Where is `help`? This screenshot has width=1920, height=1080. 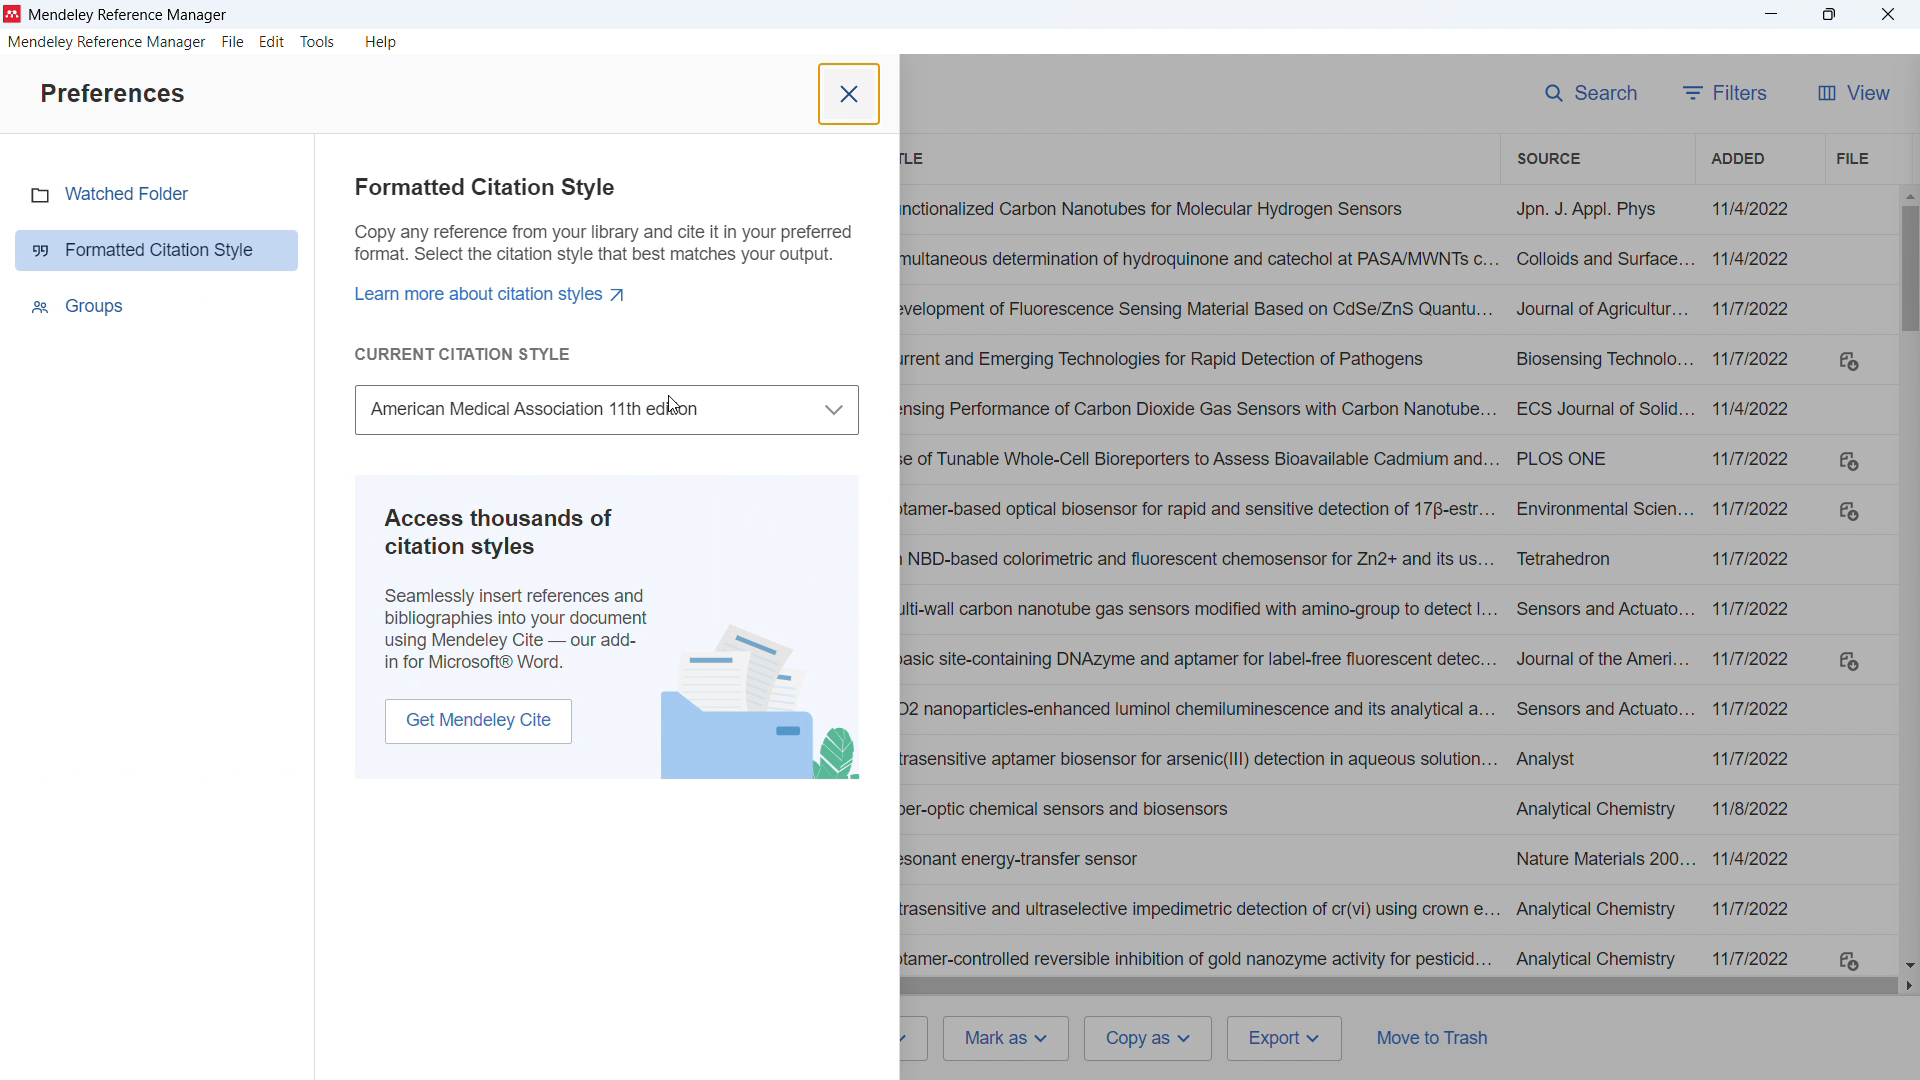
help is located at coordinates (382, 43).